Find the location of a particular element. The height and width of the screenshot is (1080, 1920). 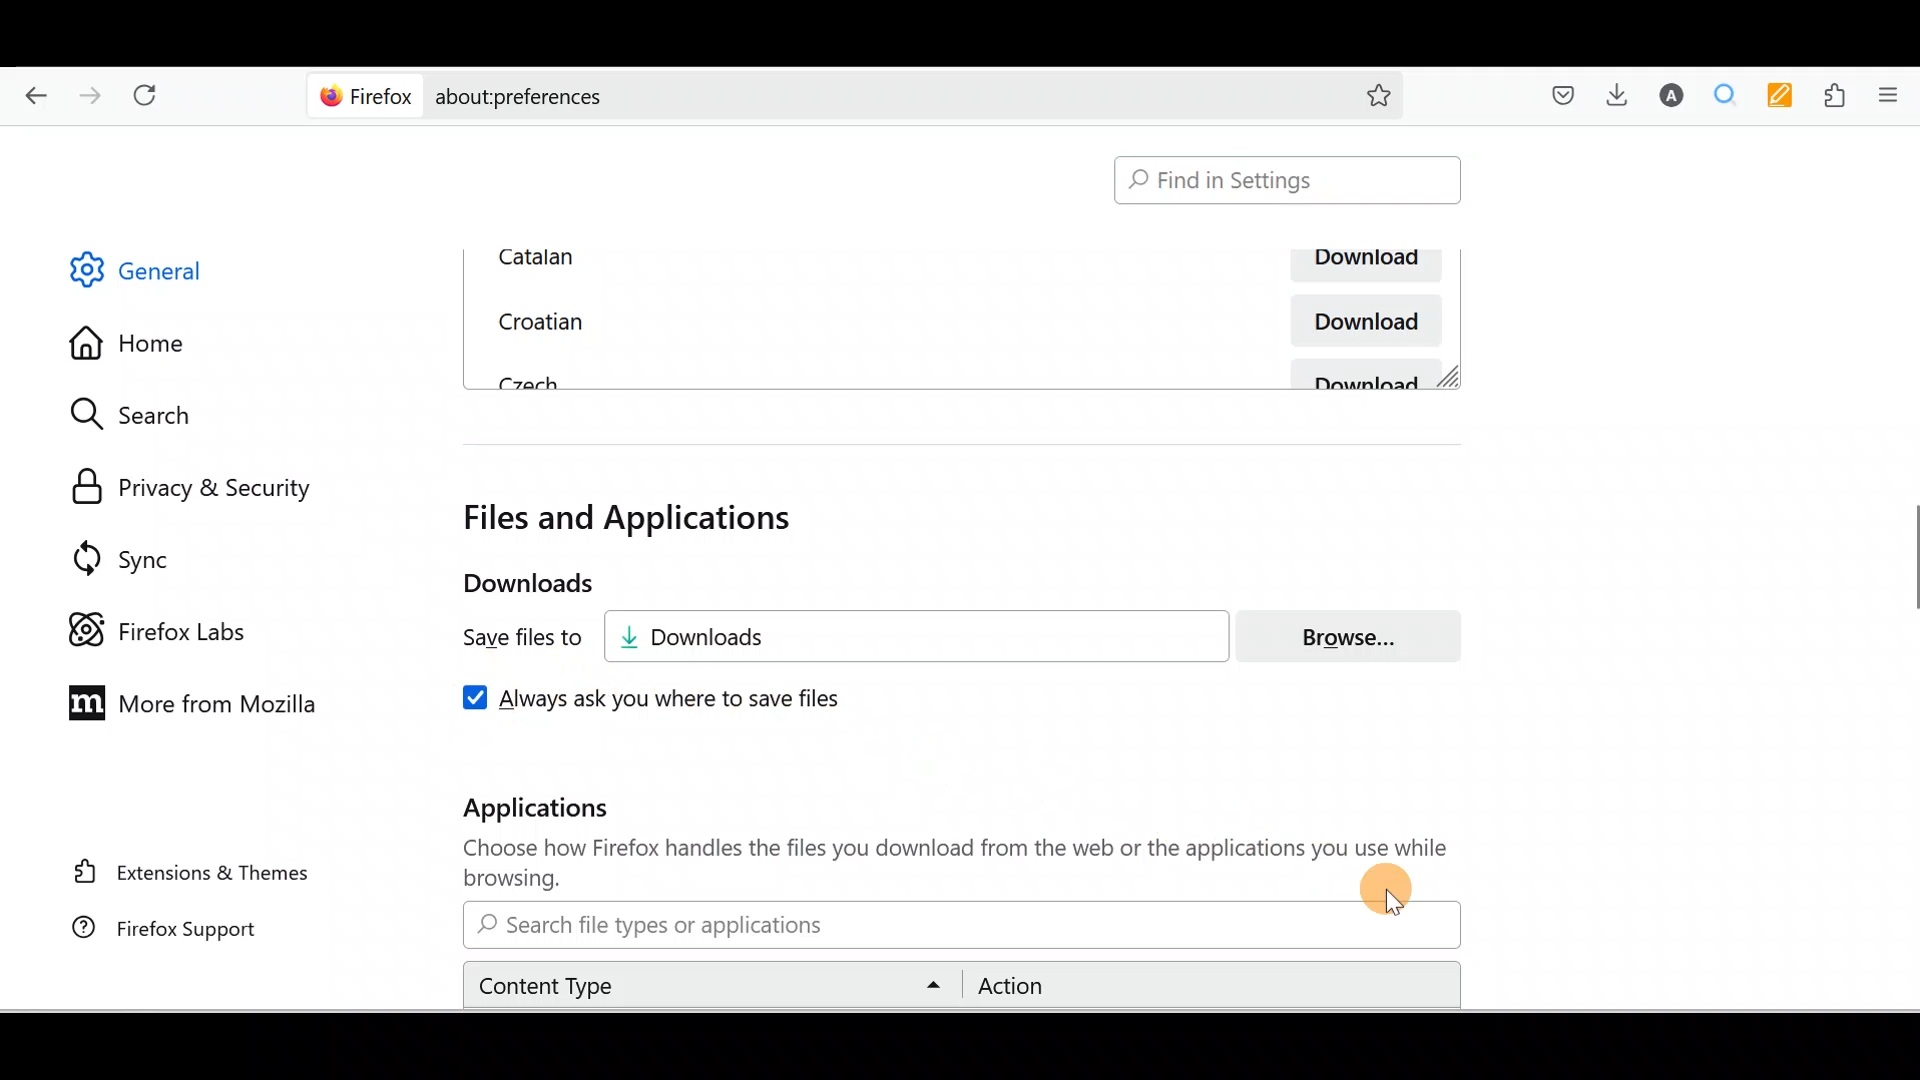

Choose how Firefox handles the files you download from the web or the applications you use while browsing. is located at coordinates (941, 864).